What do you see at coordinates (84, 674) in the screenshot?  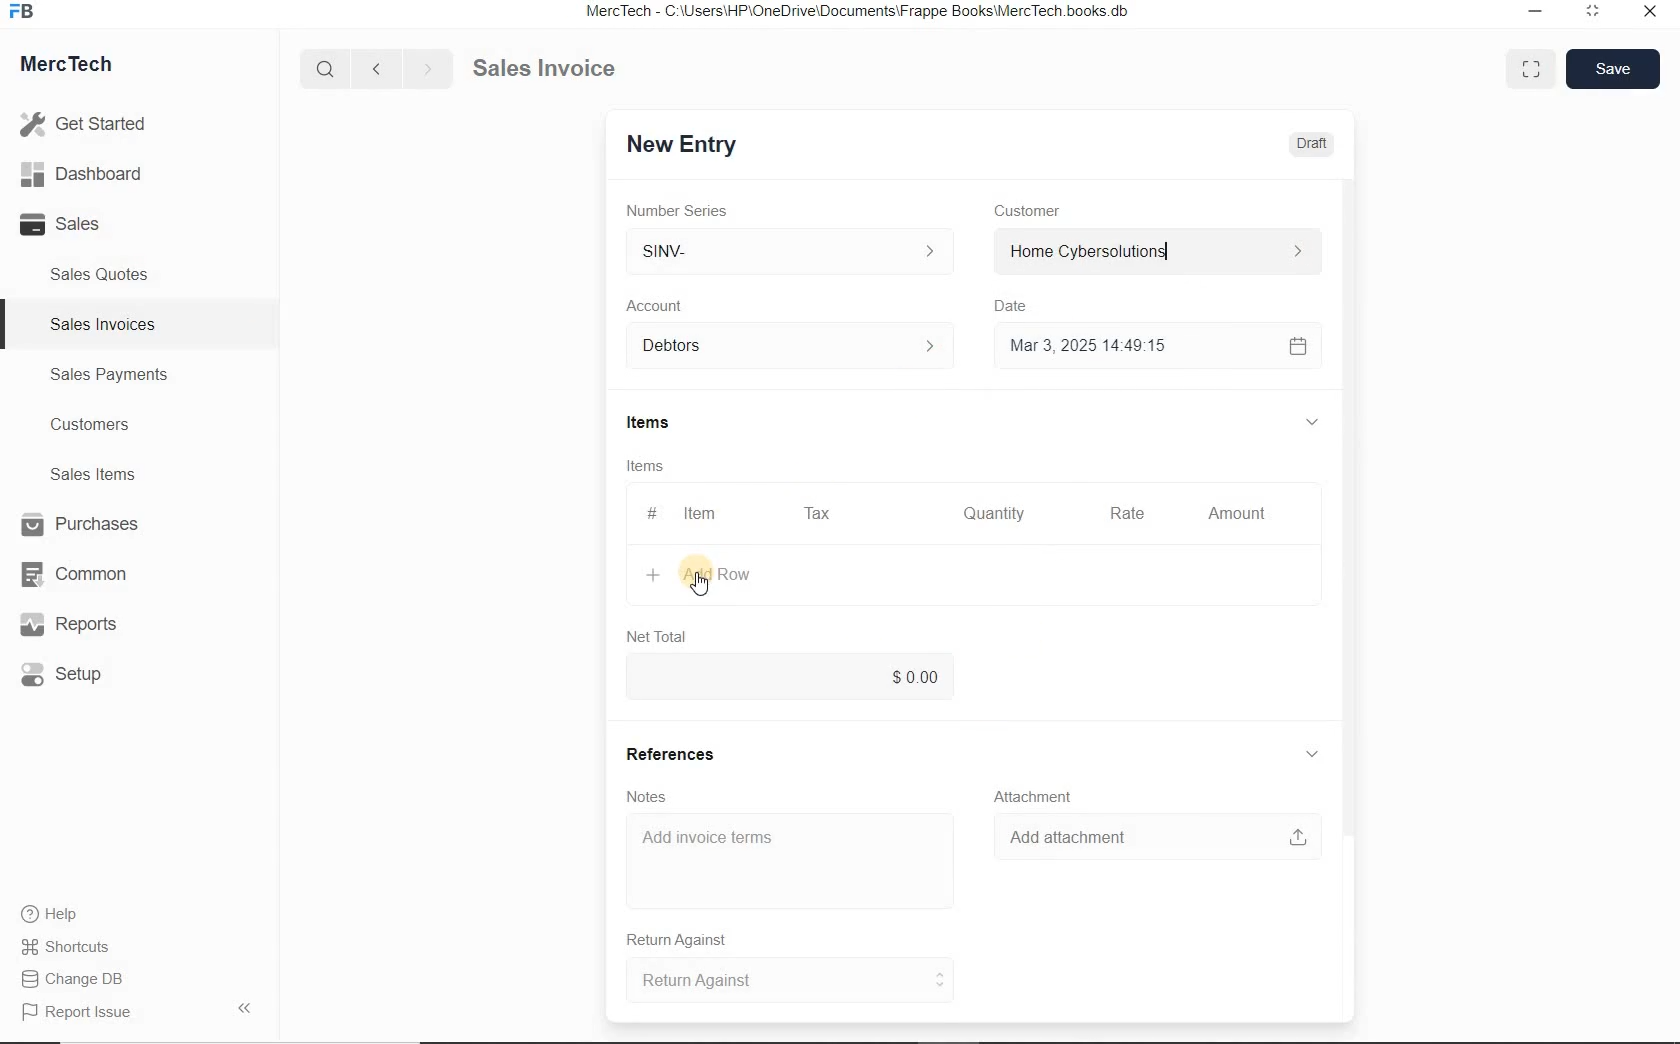 I see `Setup` at bounding box center [84, 674].